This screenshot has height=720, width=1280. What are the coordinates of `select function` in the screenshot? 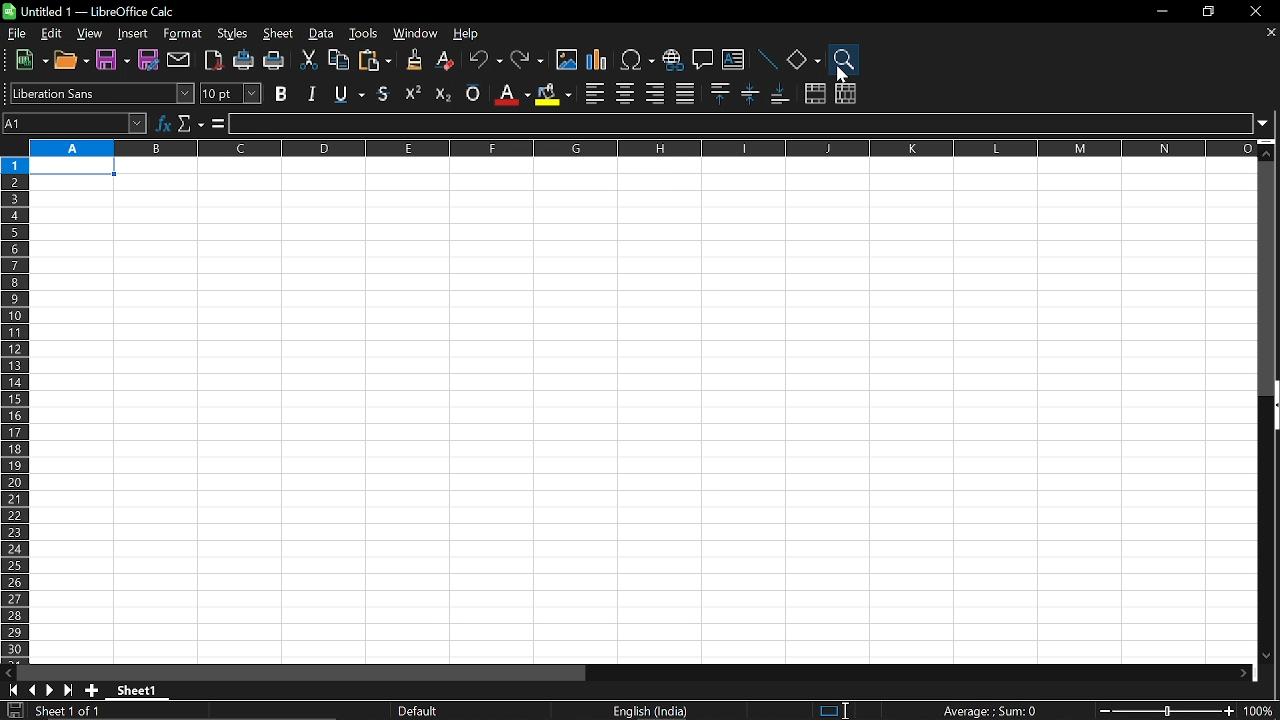 It's located at (190, 121).